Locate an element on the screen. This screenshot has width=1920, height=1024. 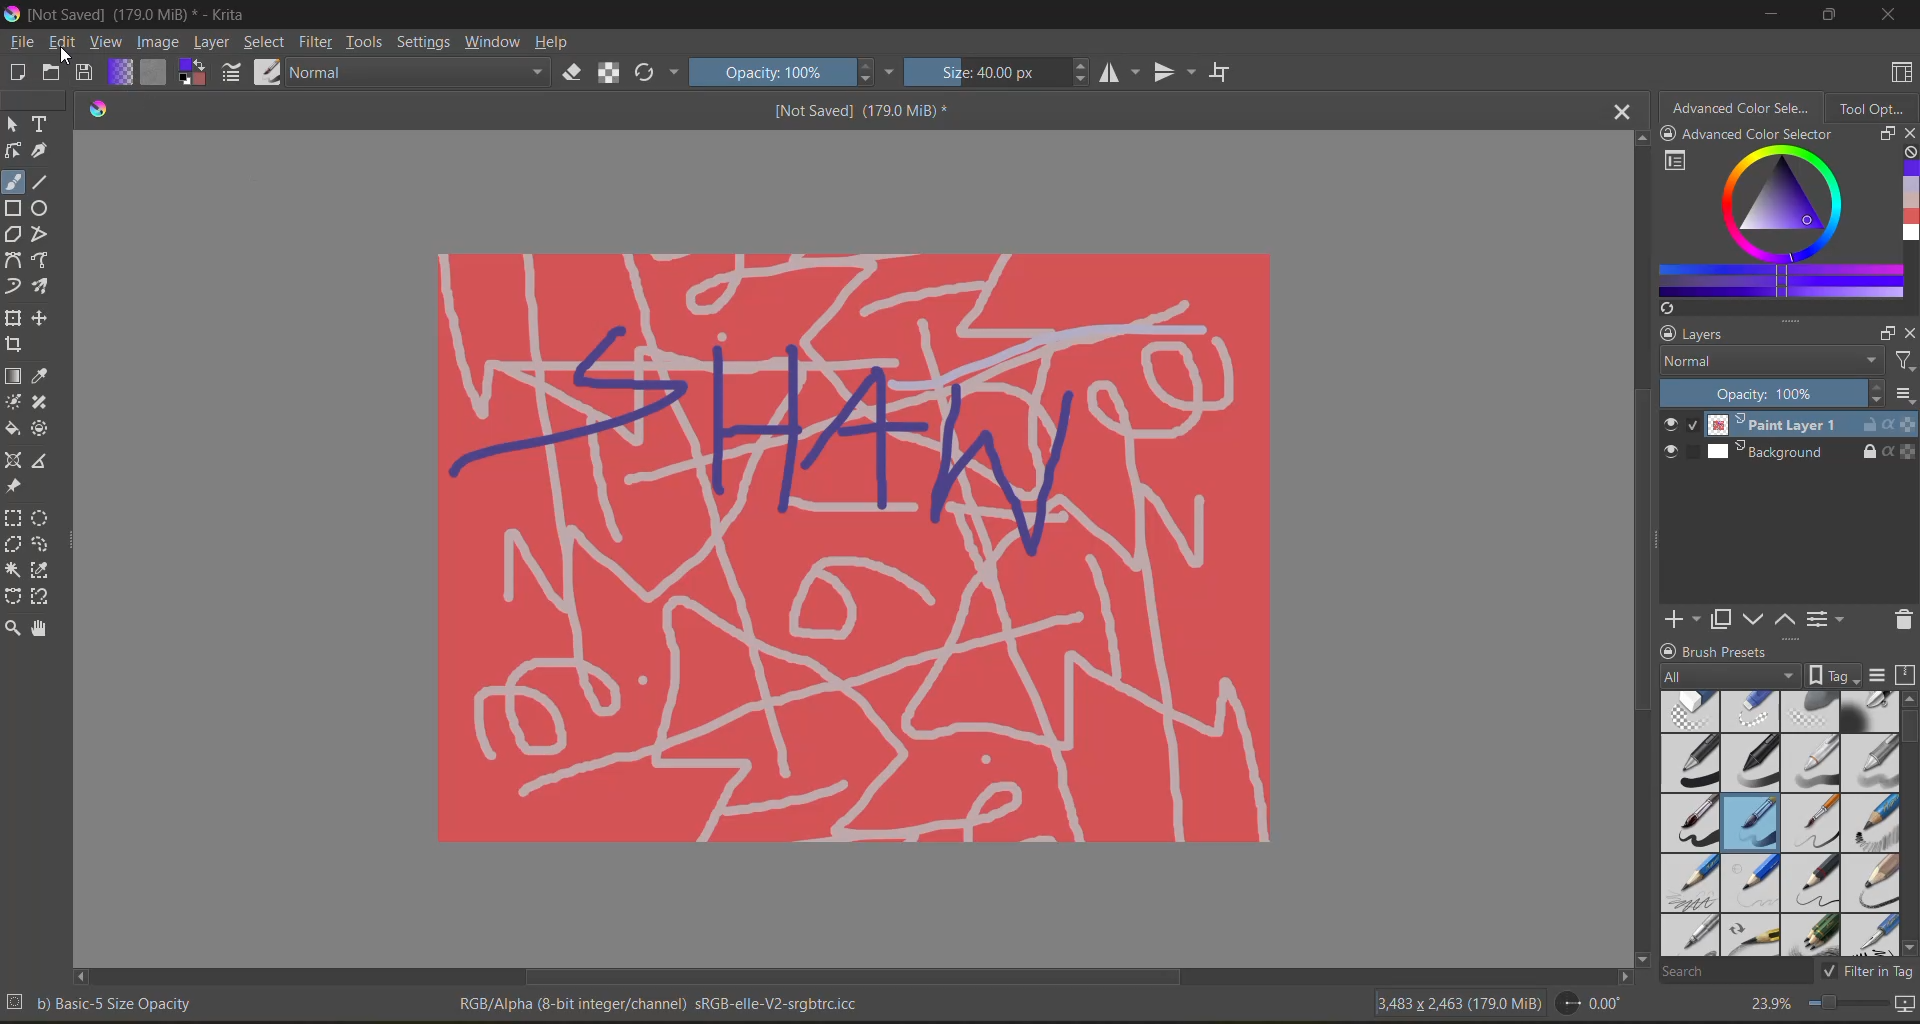
freehand path tool is located at coordinates (45, 260).